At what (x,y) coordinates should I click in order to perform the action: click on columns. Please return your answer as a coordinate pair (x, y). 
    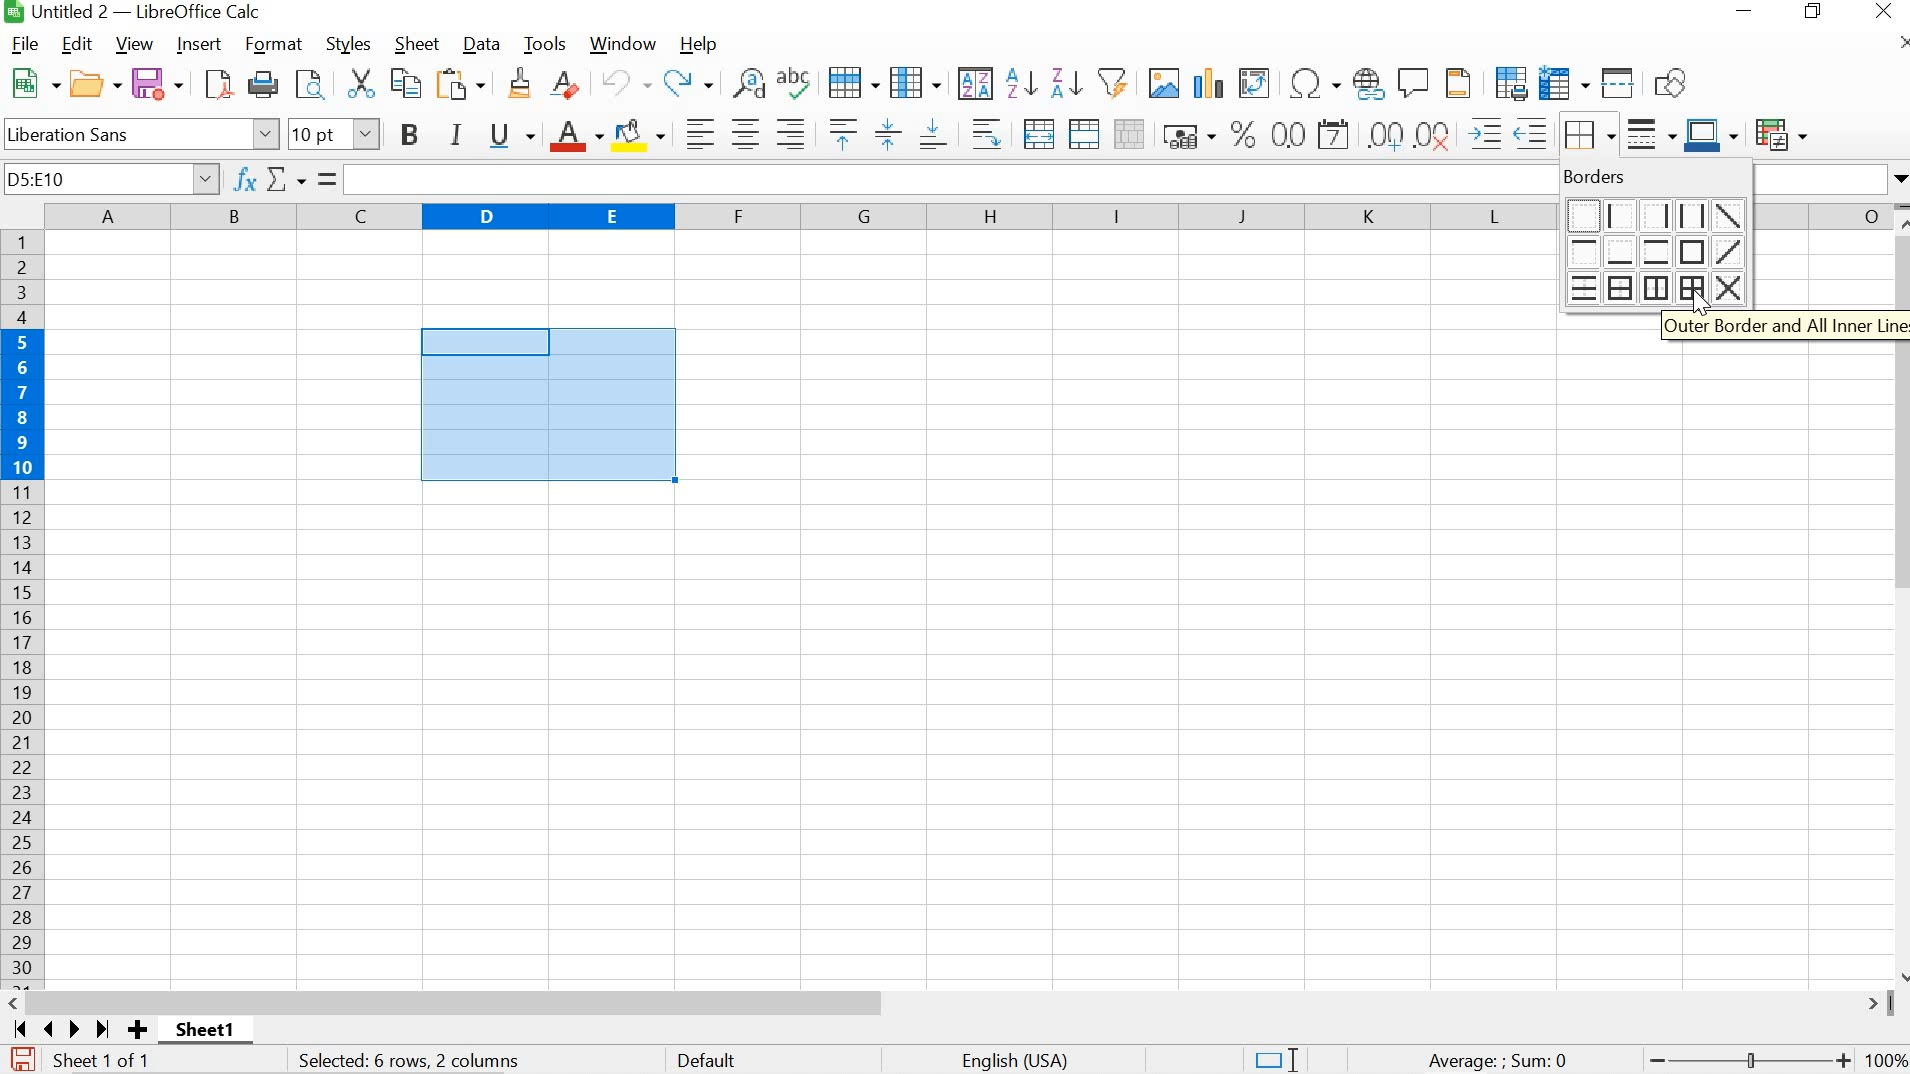
    Looking at the image, I should click on (800, 215).